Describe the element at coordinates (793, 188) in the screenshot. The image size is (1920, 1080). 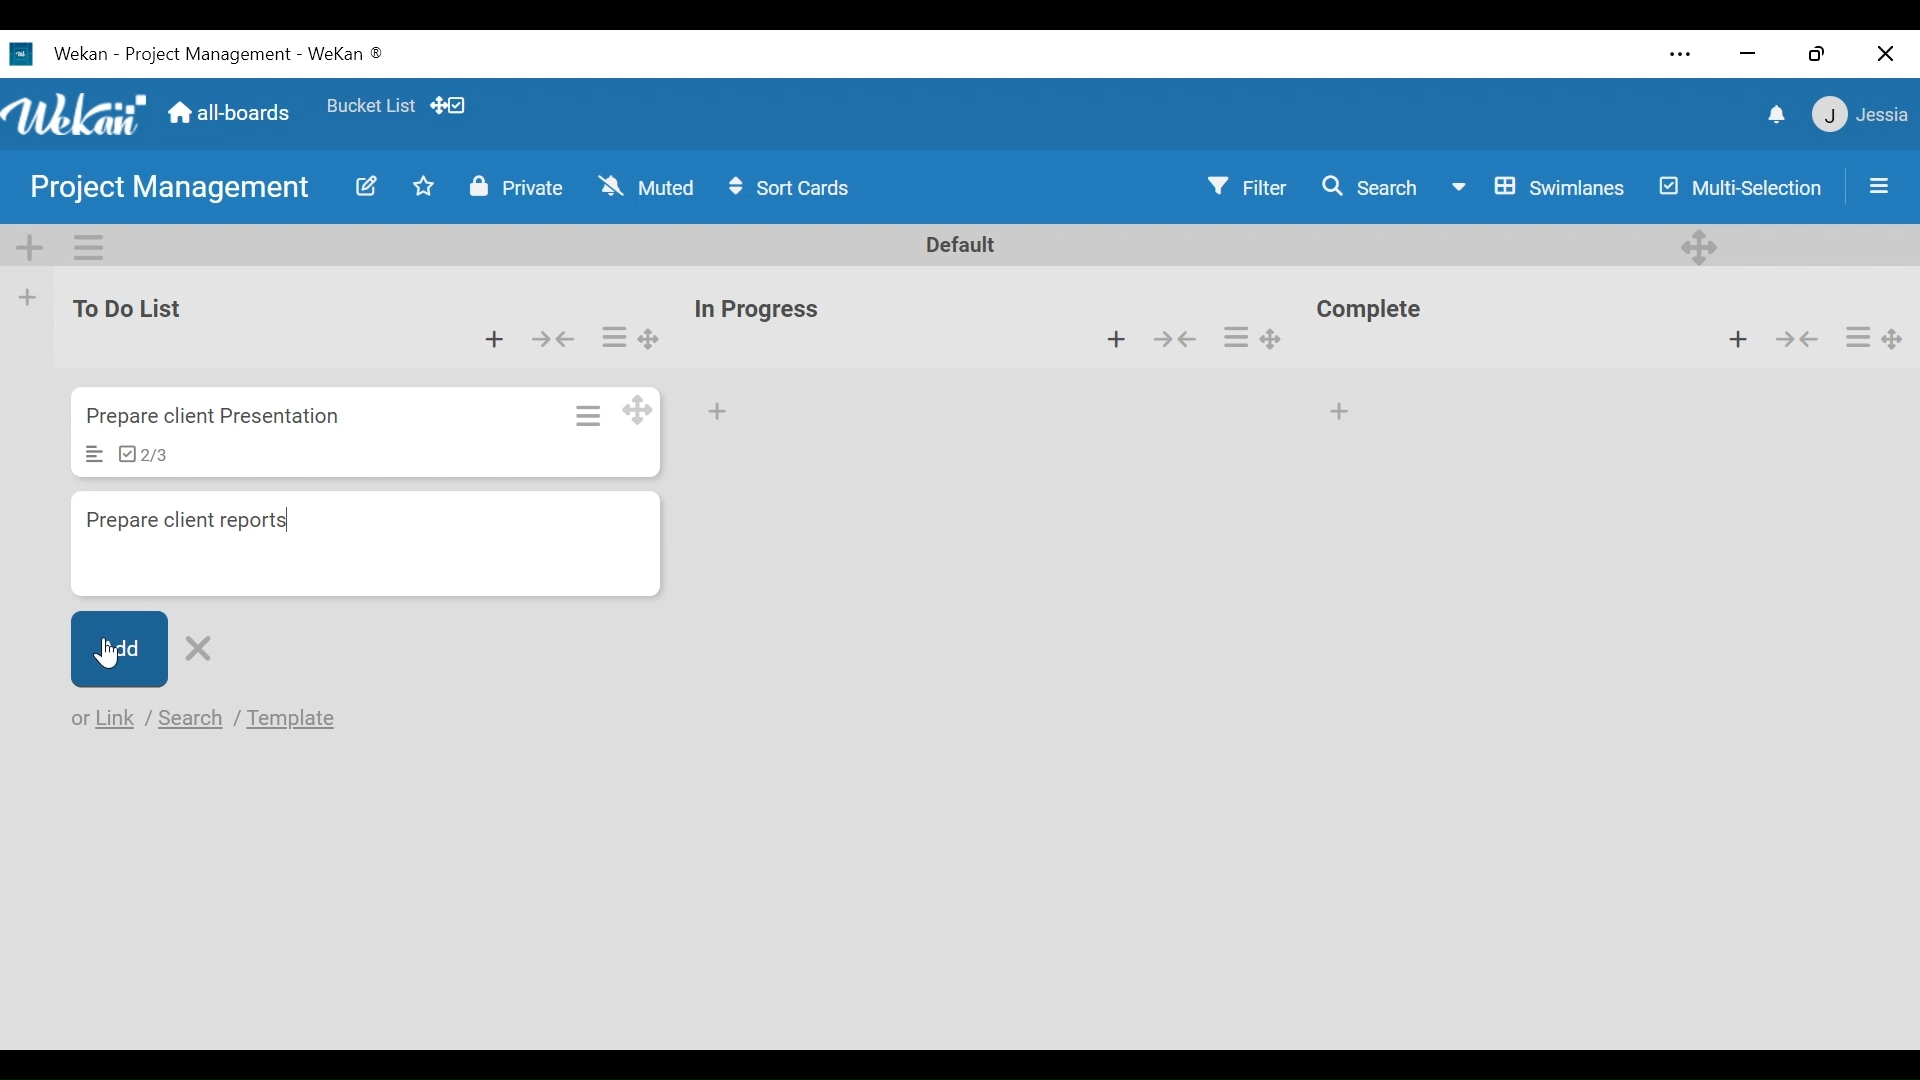
I see `Sort cards` at that location.